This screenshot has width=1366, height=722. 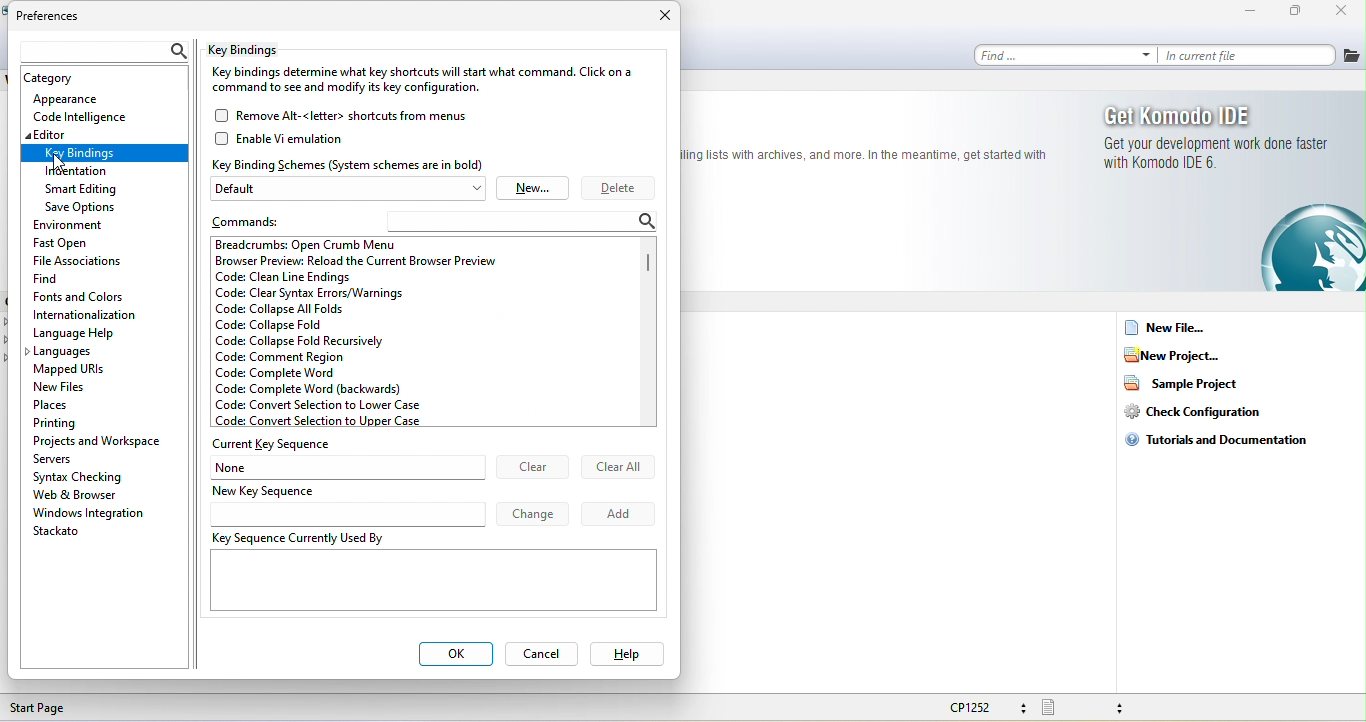 What do you see at coordinates (873, 158) in the screenshot?
I see `when connected to the internet this panel provide link to komodo resources including the community site mailing list with archive and more.` at bounding box center [873, 158].